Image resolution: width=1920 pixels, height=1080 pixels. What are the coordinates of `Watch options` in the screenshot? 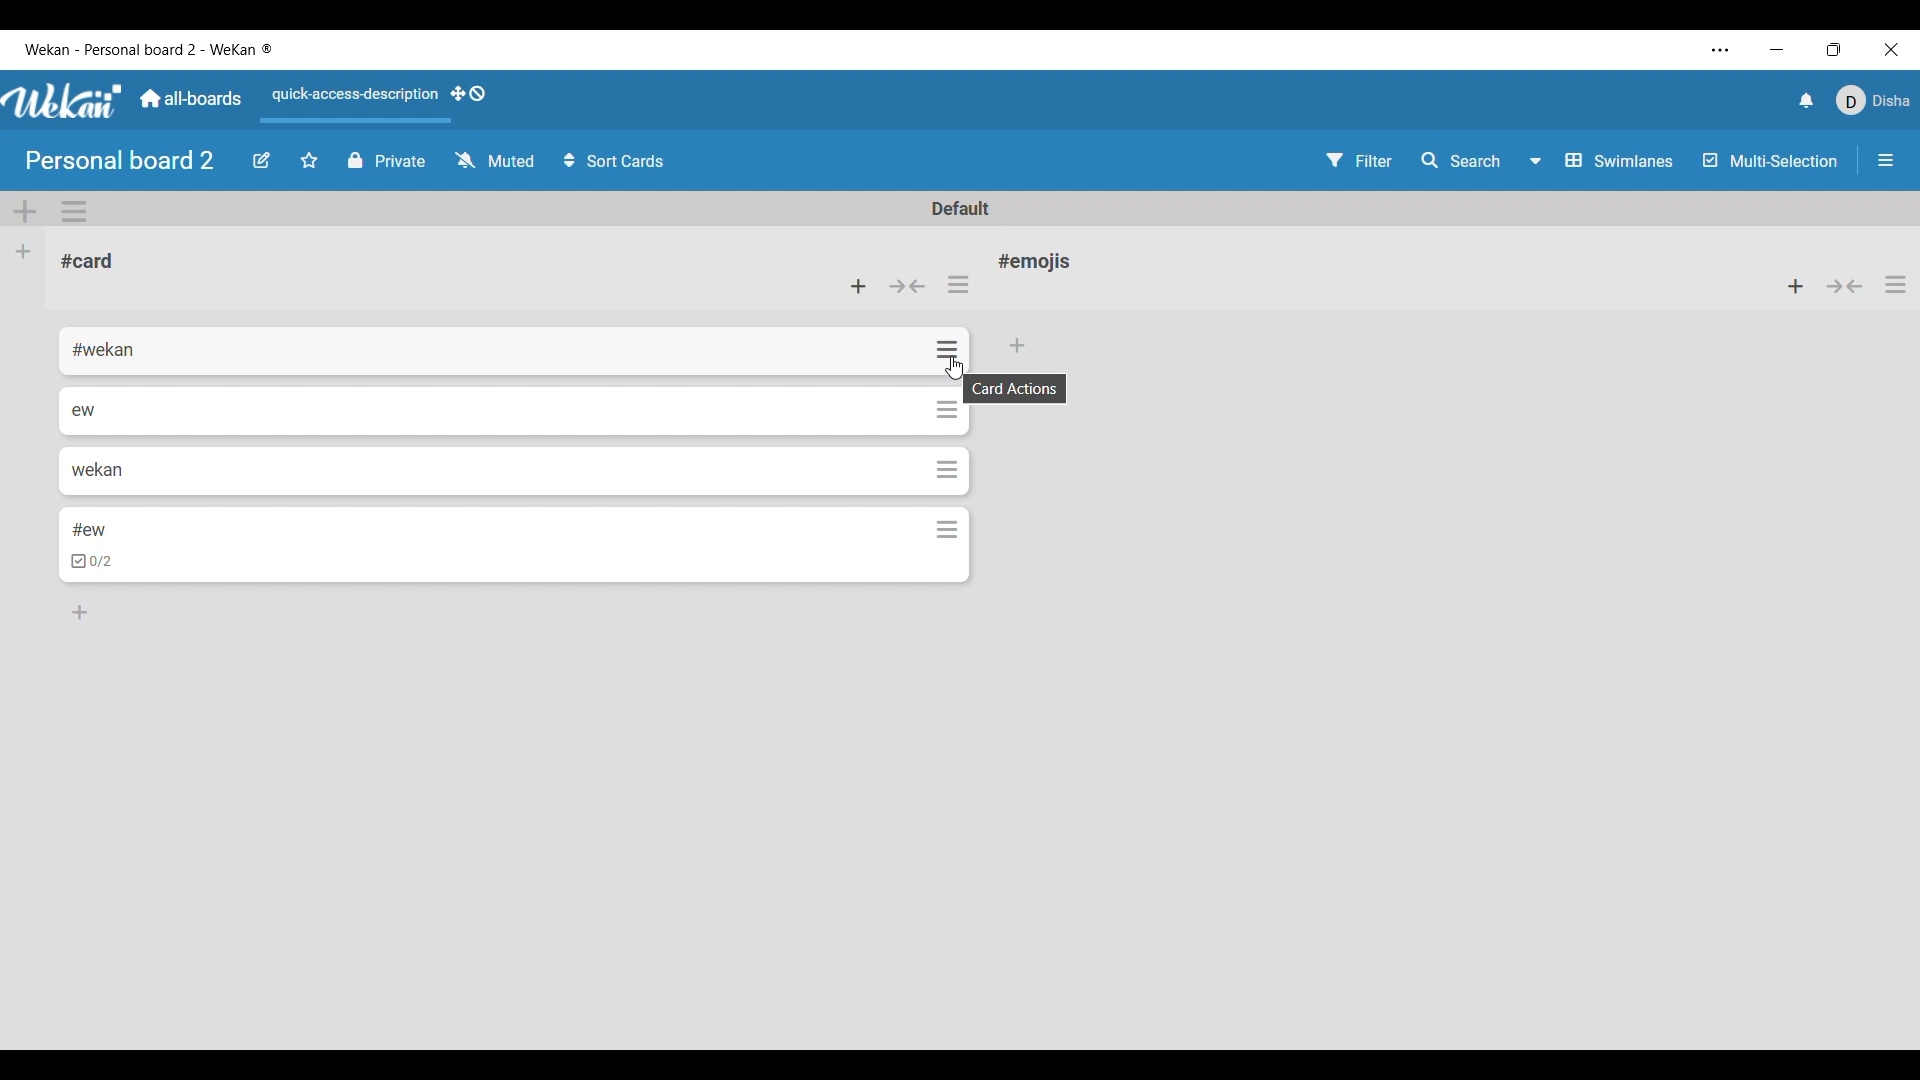 It's located at (495, 159).